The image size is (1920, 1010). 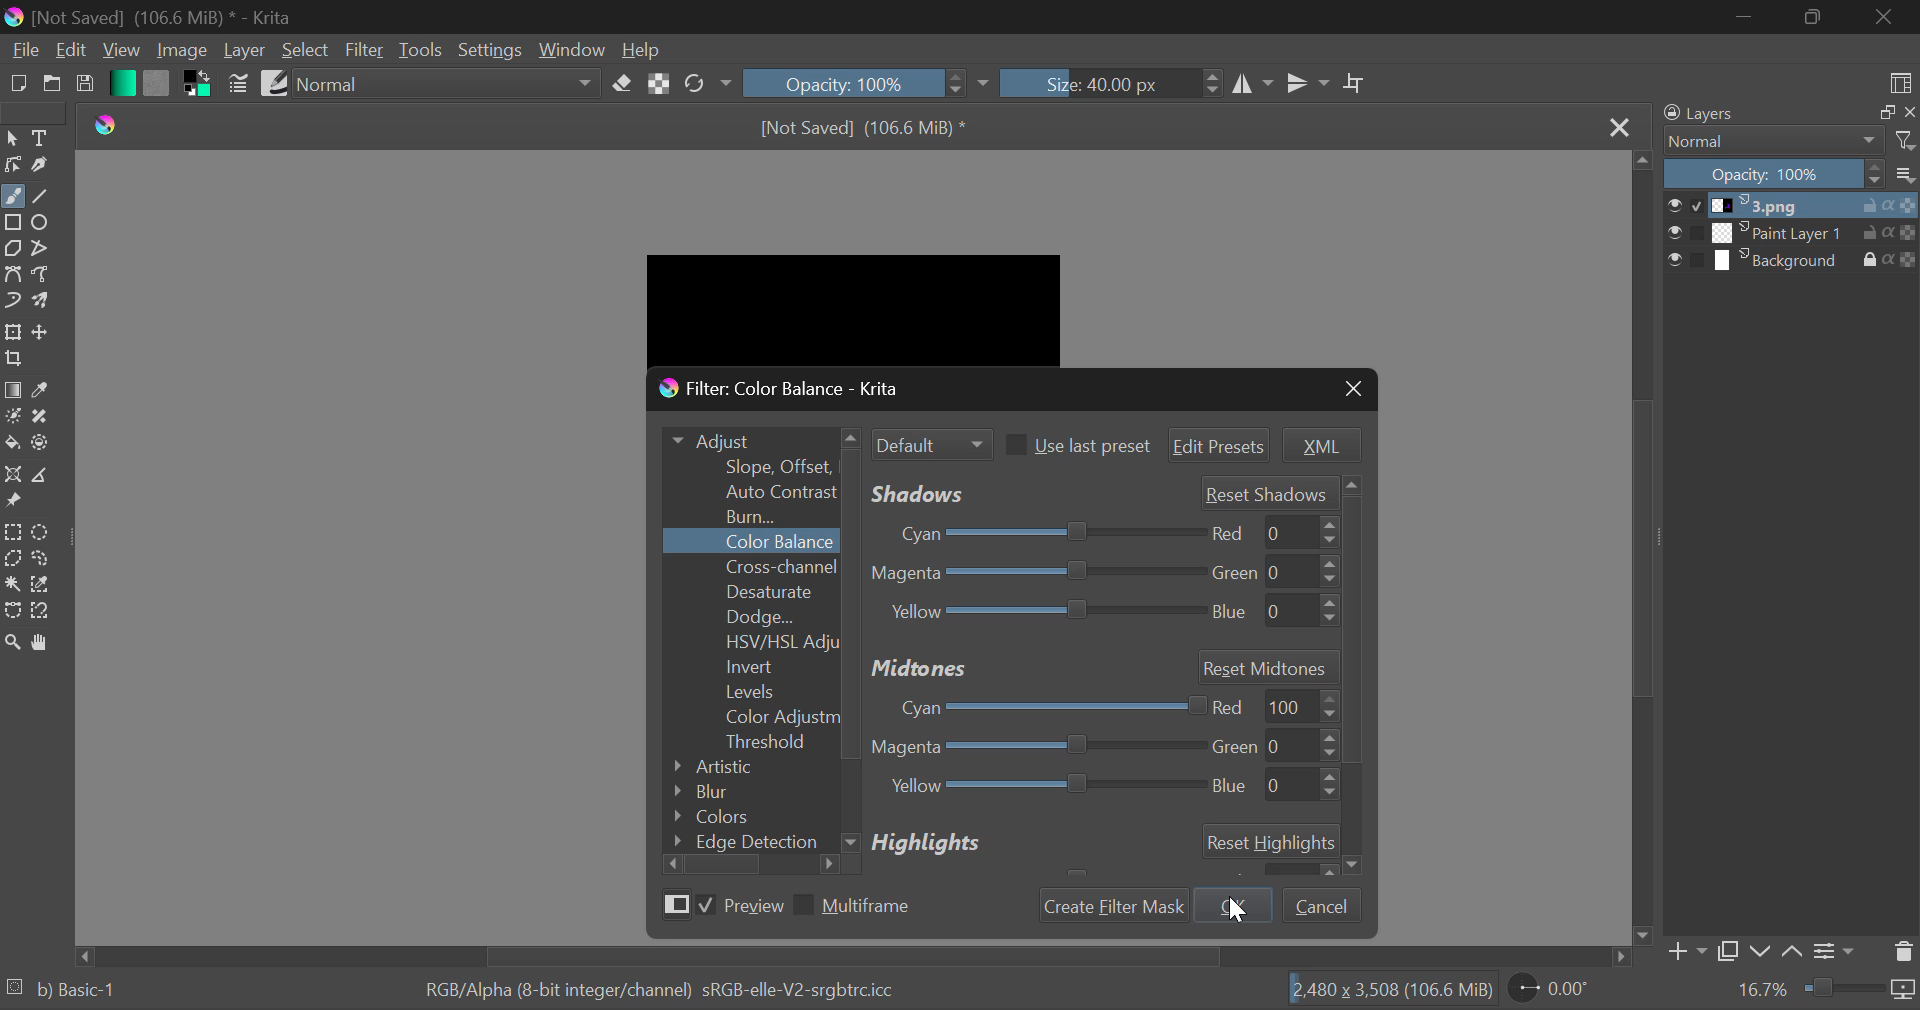 I want to click on Polylines, so click(x=41, y=251).